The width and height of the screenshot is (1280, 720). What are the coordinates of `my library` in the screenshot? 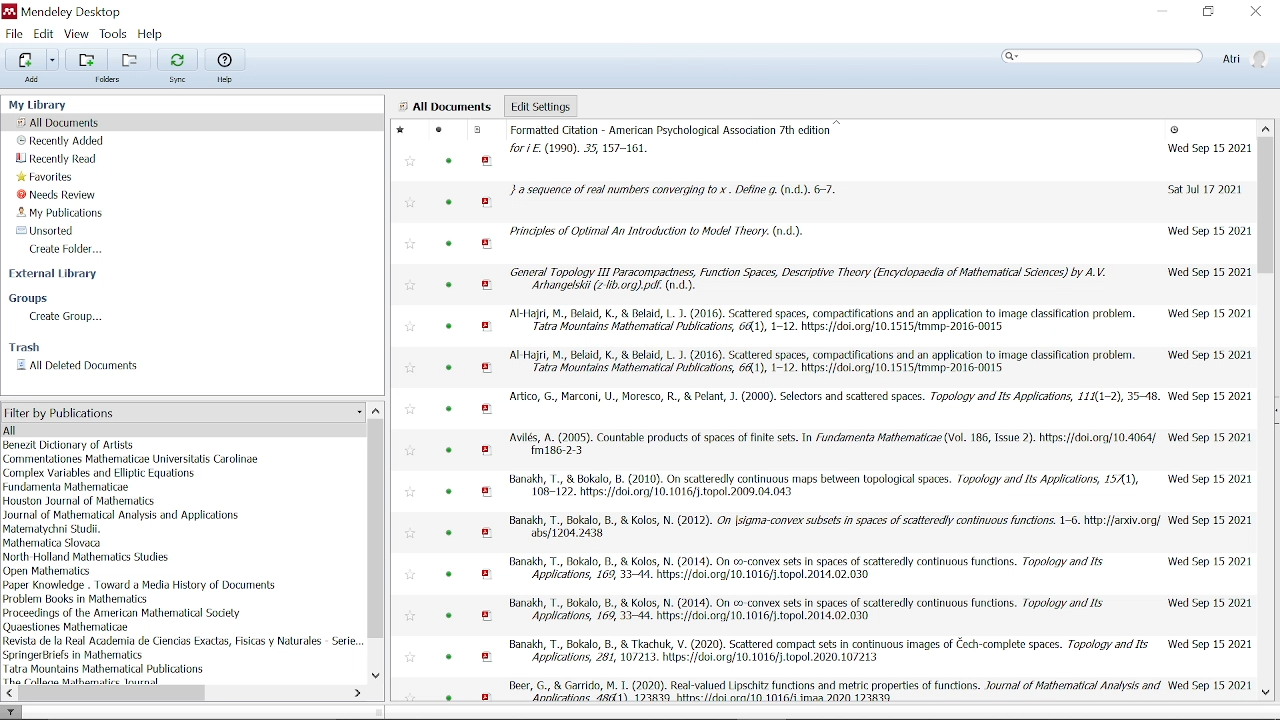 It's located at (49, 104).